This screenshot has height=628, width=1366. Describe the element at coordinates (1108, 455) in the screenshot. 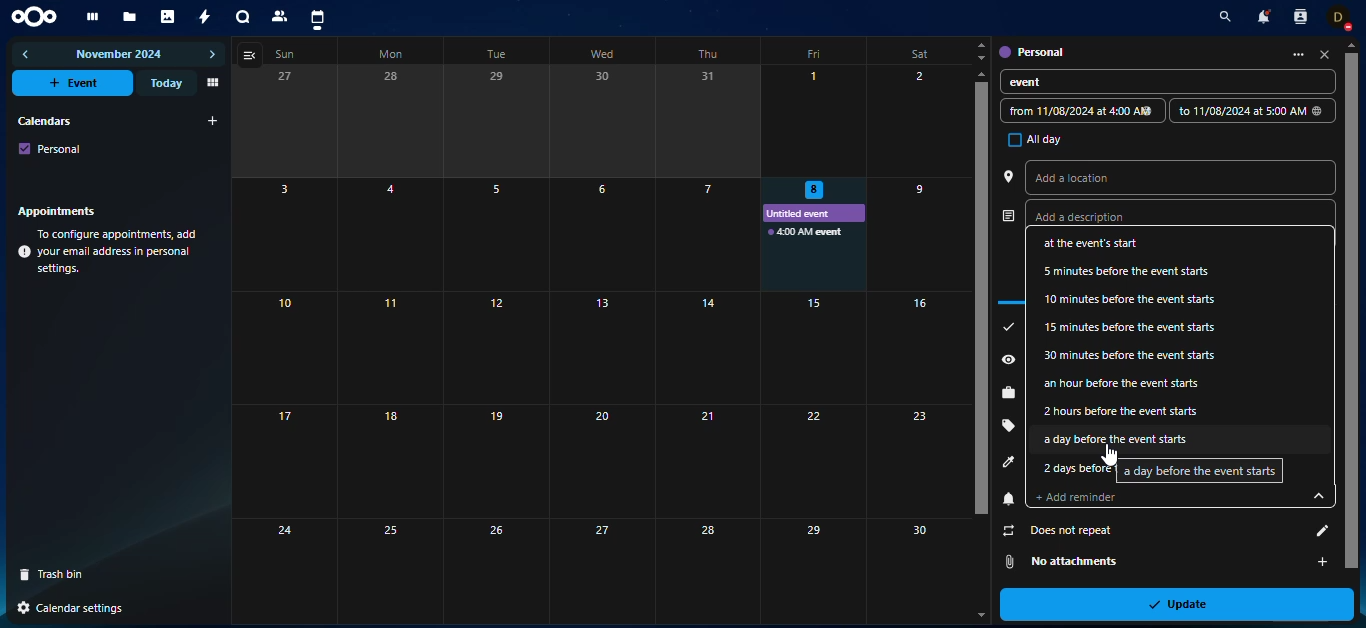

I see `Cursor` at that location.